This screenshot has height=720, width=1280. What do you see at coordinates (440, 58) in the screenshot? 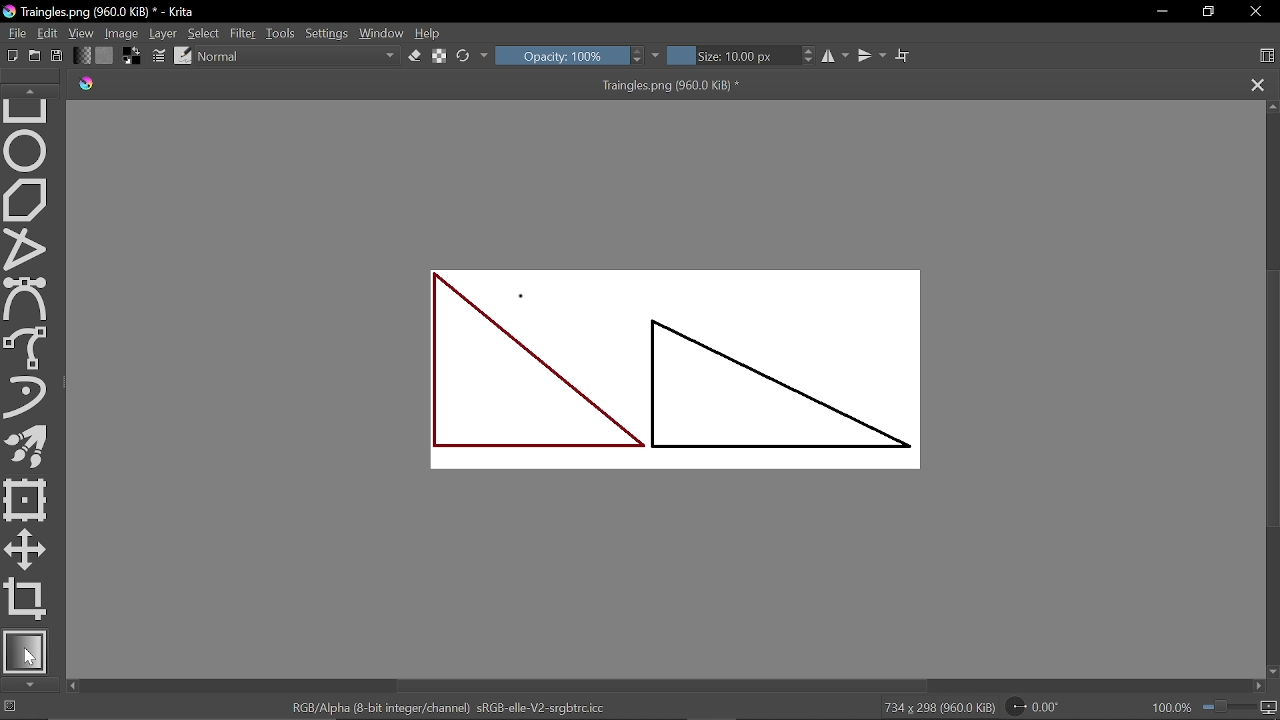
I see `preserve alpha` at bounding box center [440, 58].